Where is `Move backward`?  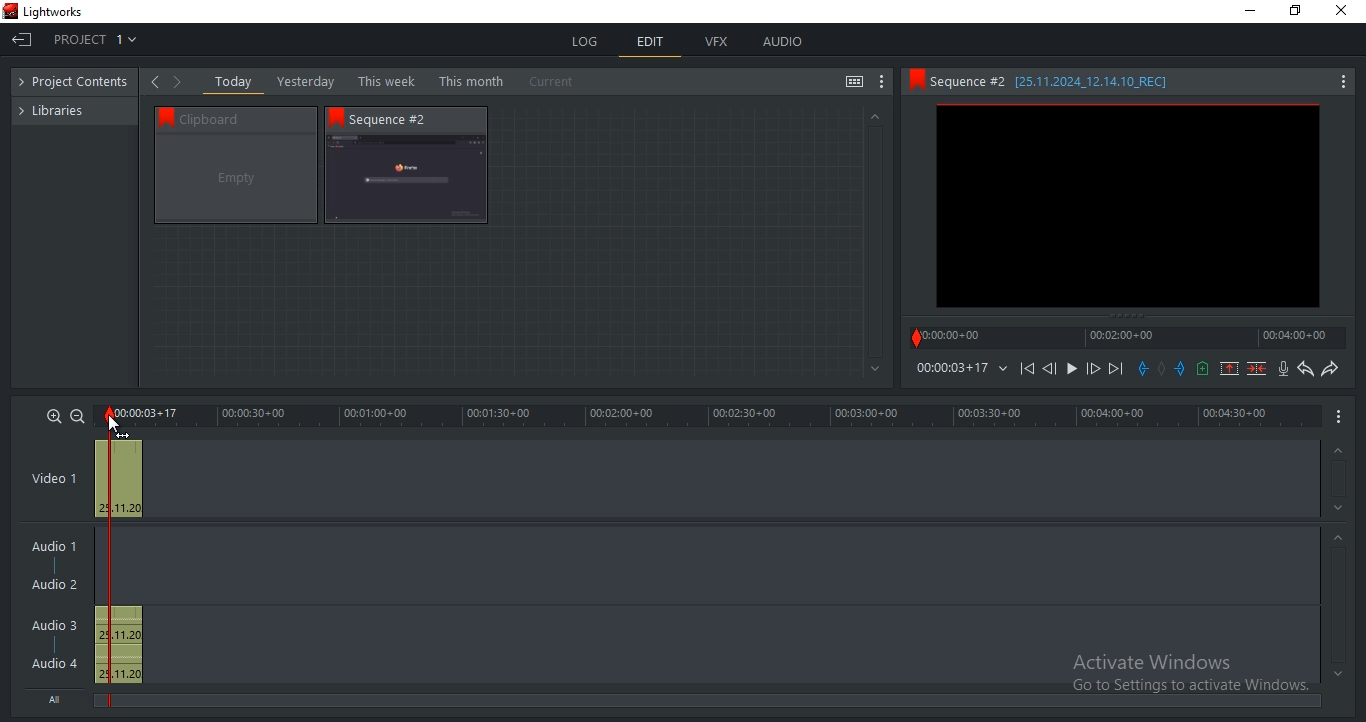 Move backward is located at coordinates (1030, 373).